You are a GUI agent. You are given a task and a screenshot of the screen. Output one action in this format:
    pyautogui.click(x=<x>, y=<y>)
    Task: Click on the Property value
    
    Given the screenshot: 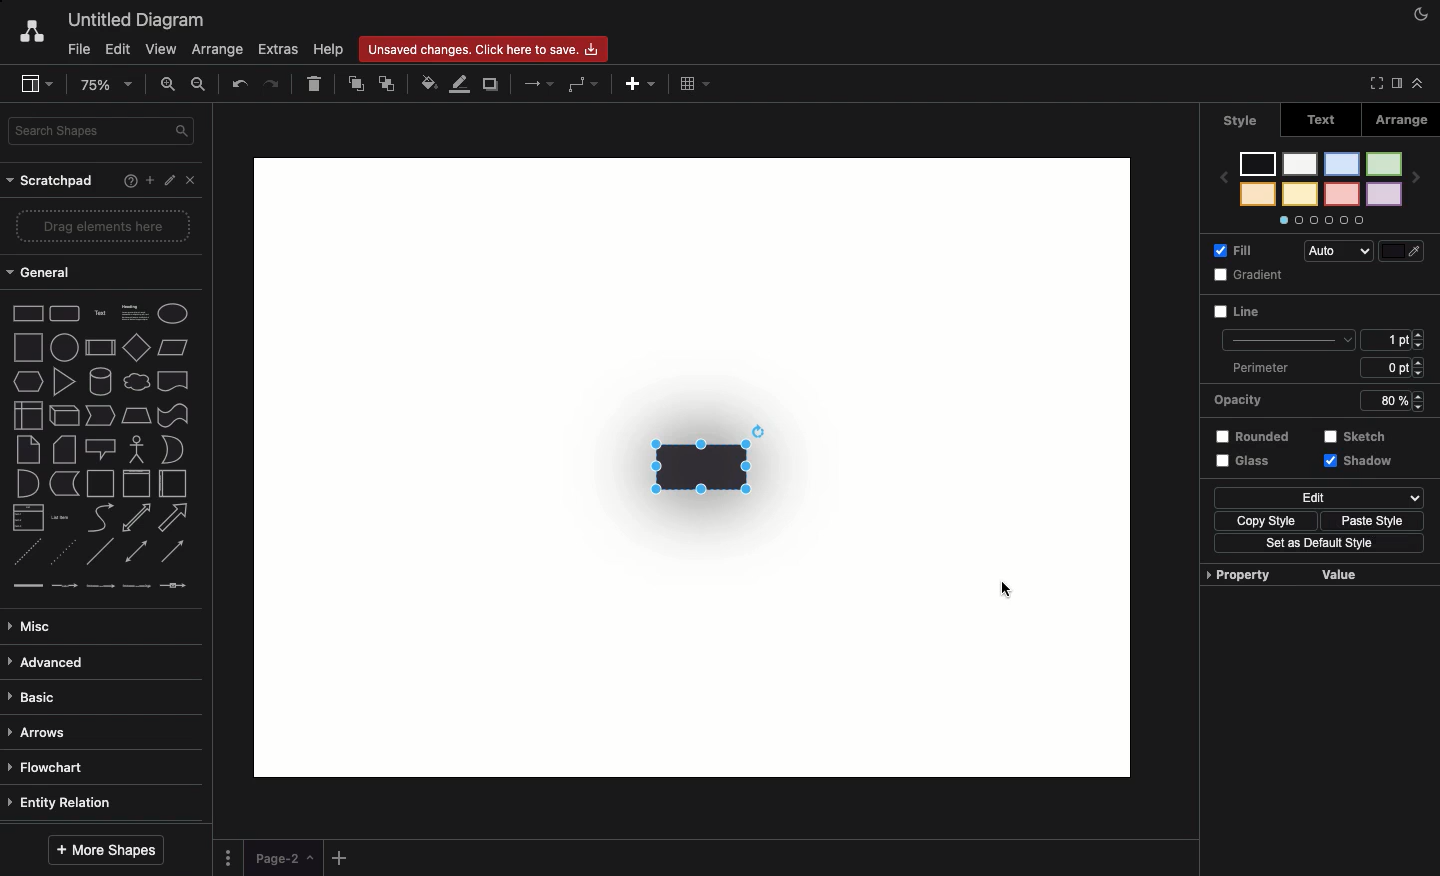 What is the action you would take?
    pyautogui.click(x=1284, y=575)
    